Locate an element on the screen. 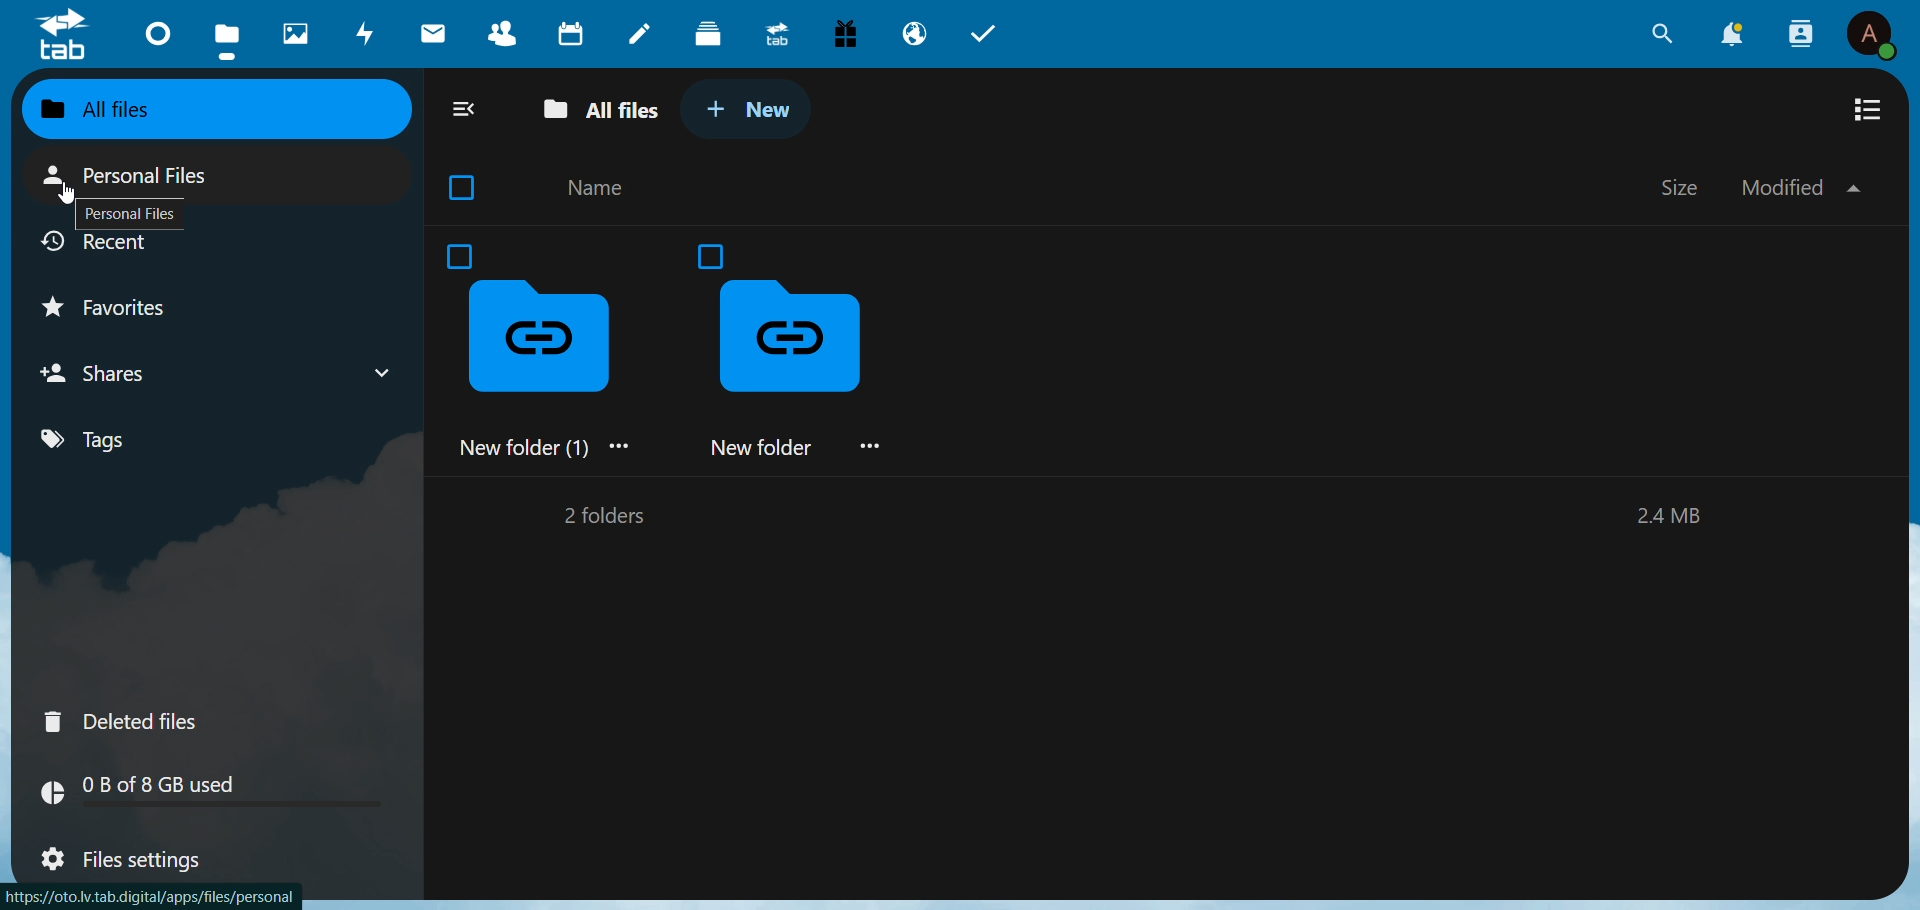 The height and width of the screenshot is (910, 1920). file setting is located at coordinates (125, 862).